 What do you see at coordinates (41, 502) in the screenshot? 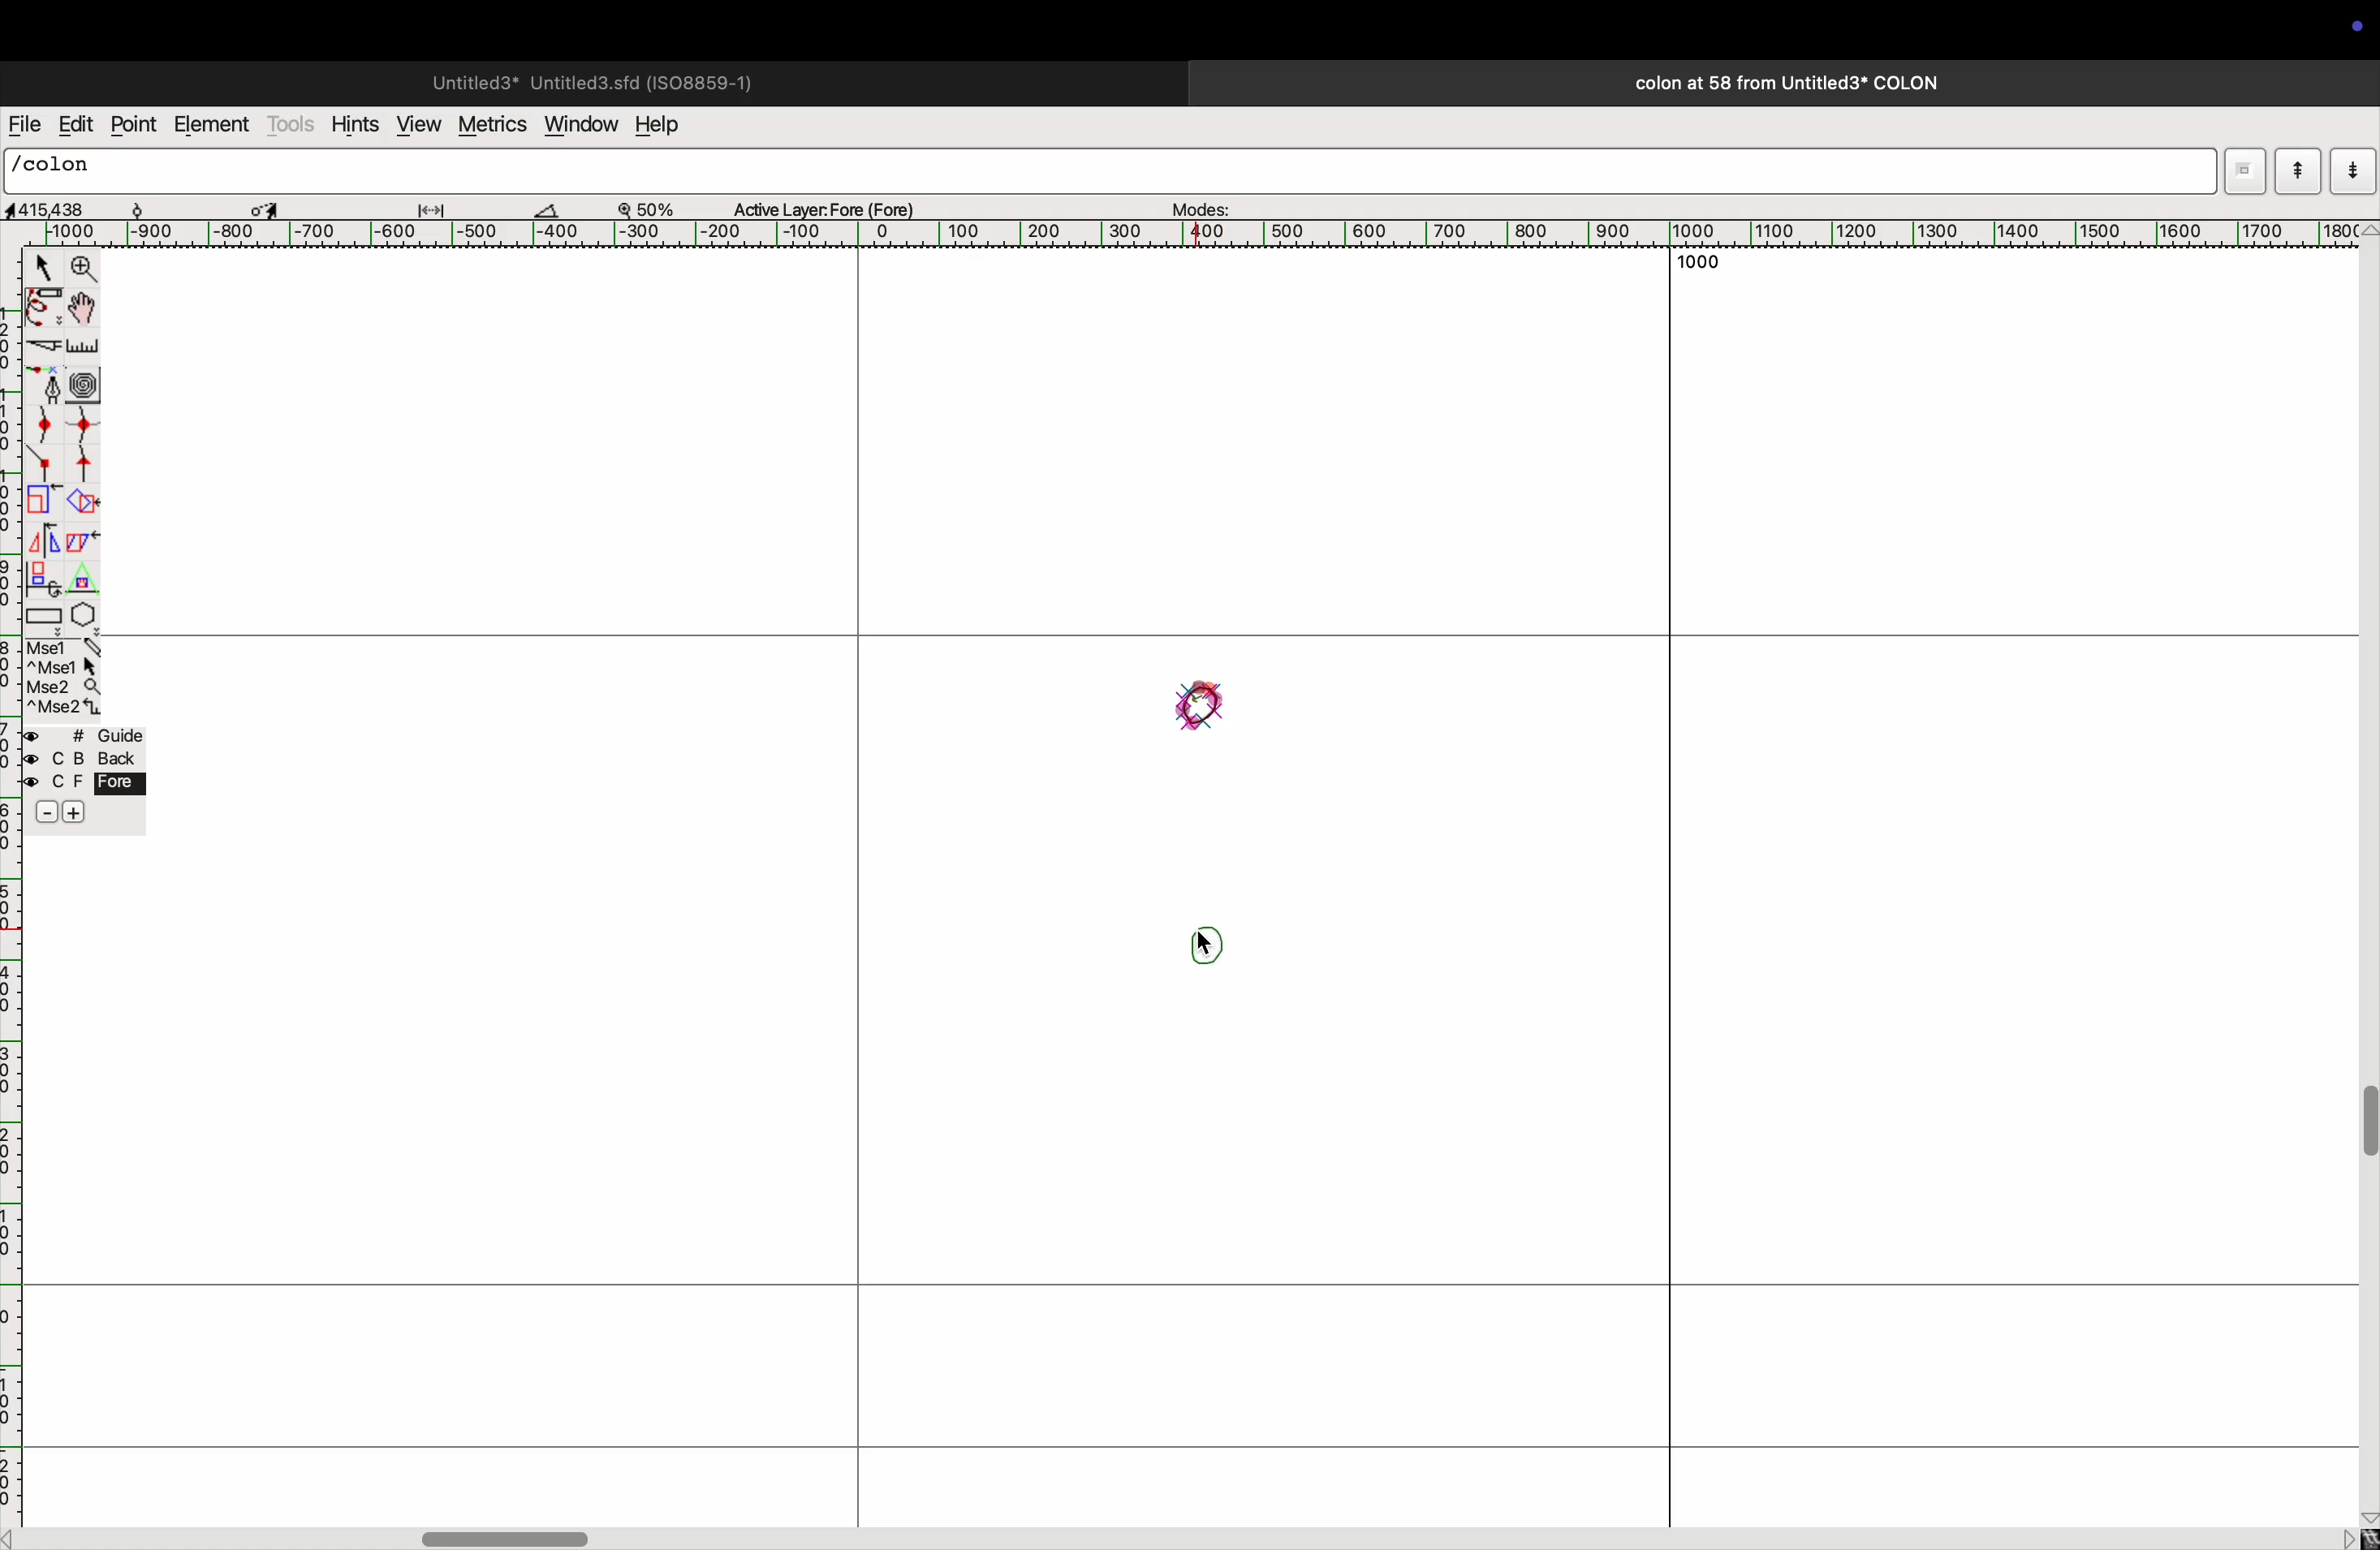
I see `minimize` at bounding box center [41, 502].